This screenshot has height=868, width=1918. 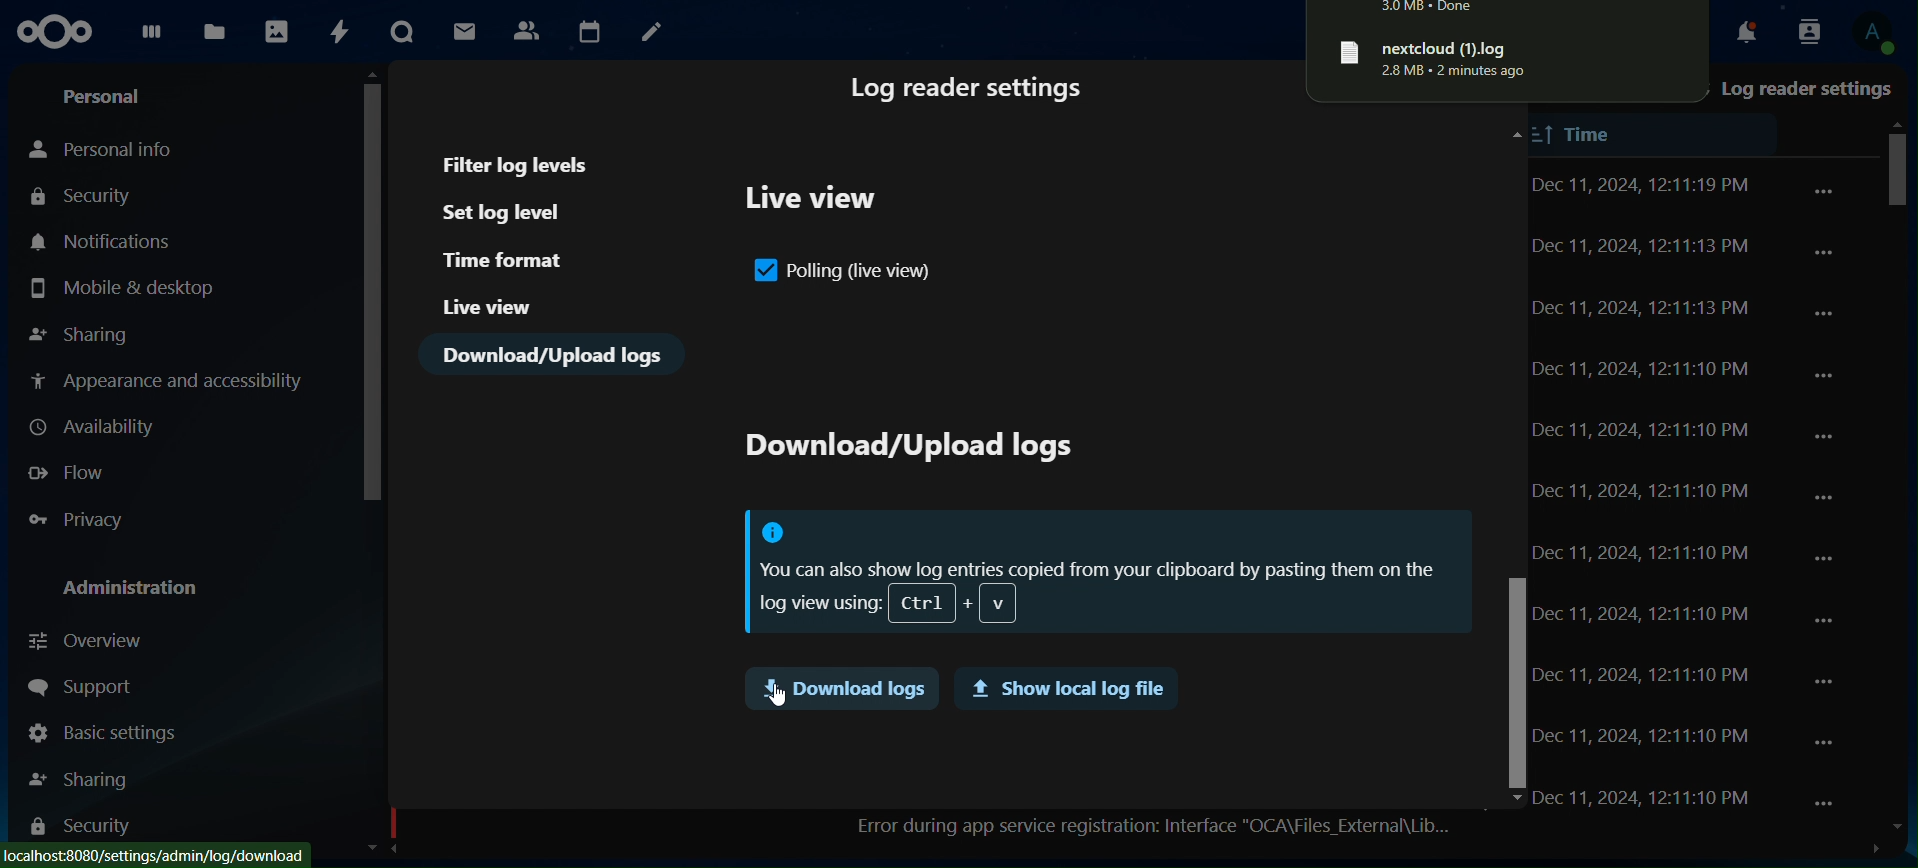 What do you see at coordinates (1823, 680) in the screenshot?
I see `...` at bounding box center [1823, 680].